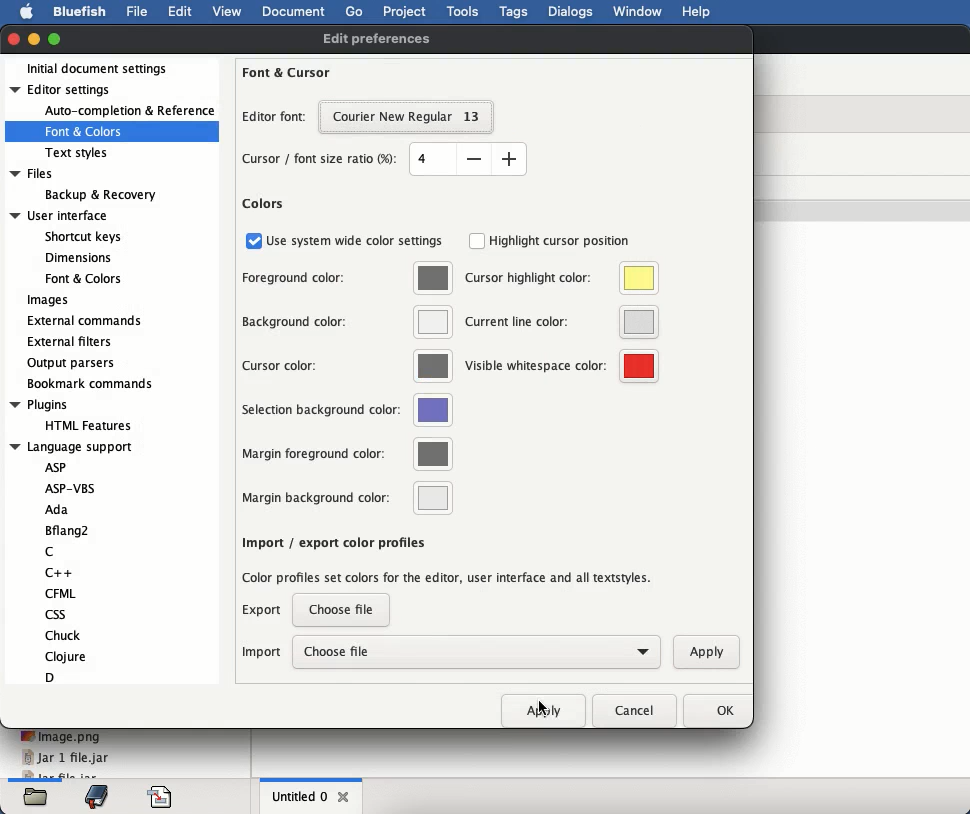 Image resolution: width=970 pixels, height=814 pixels. I want to click on tags, so click(514, 12).